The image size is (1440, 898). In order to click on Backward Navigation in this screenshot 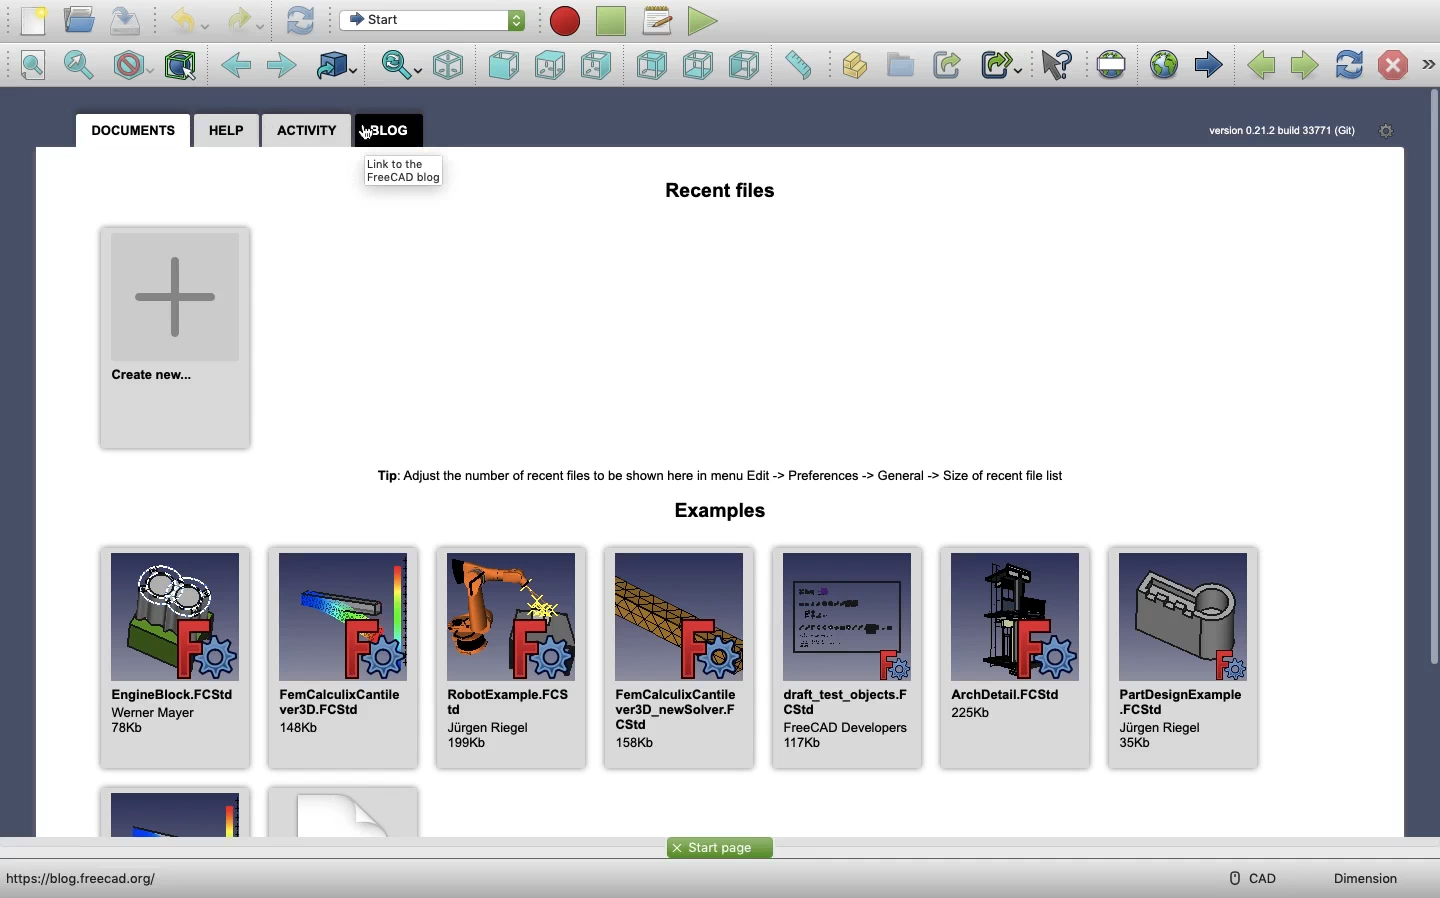, I will do `click(1262, 65)`.